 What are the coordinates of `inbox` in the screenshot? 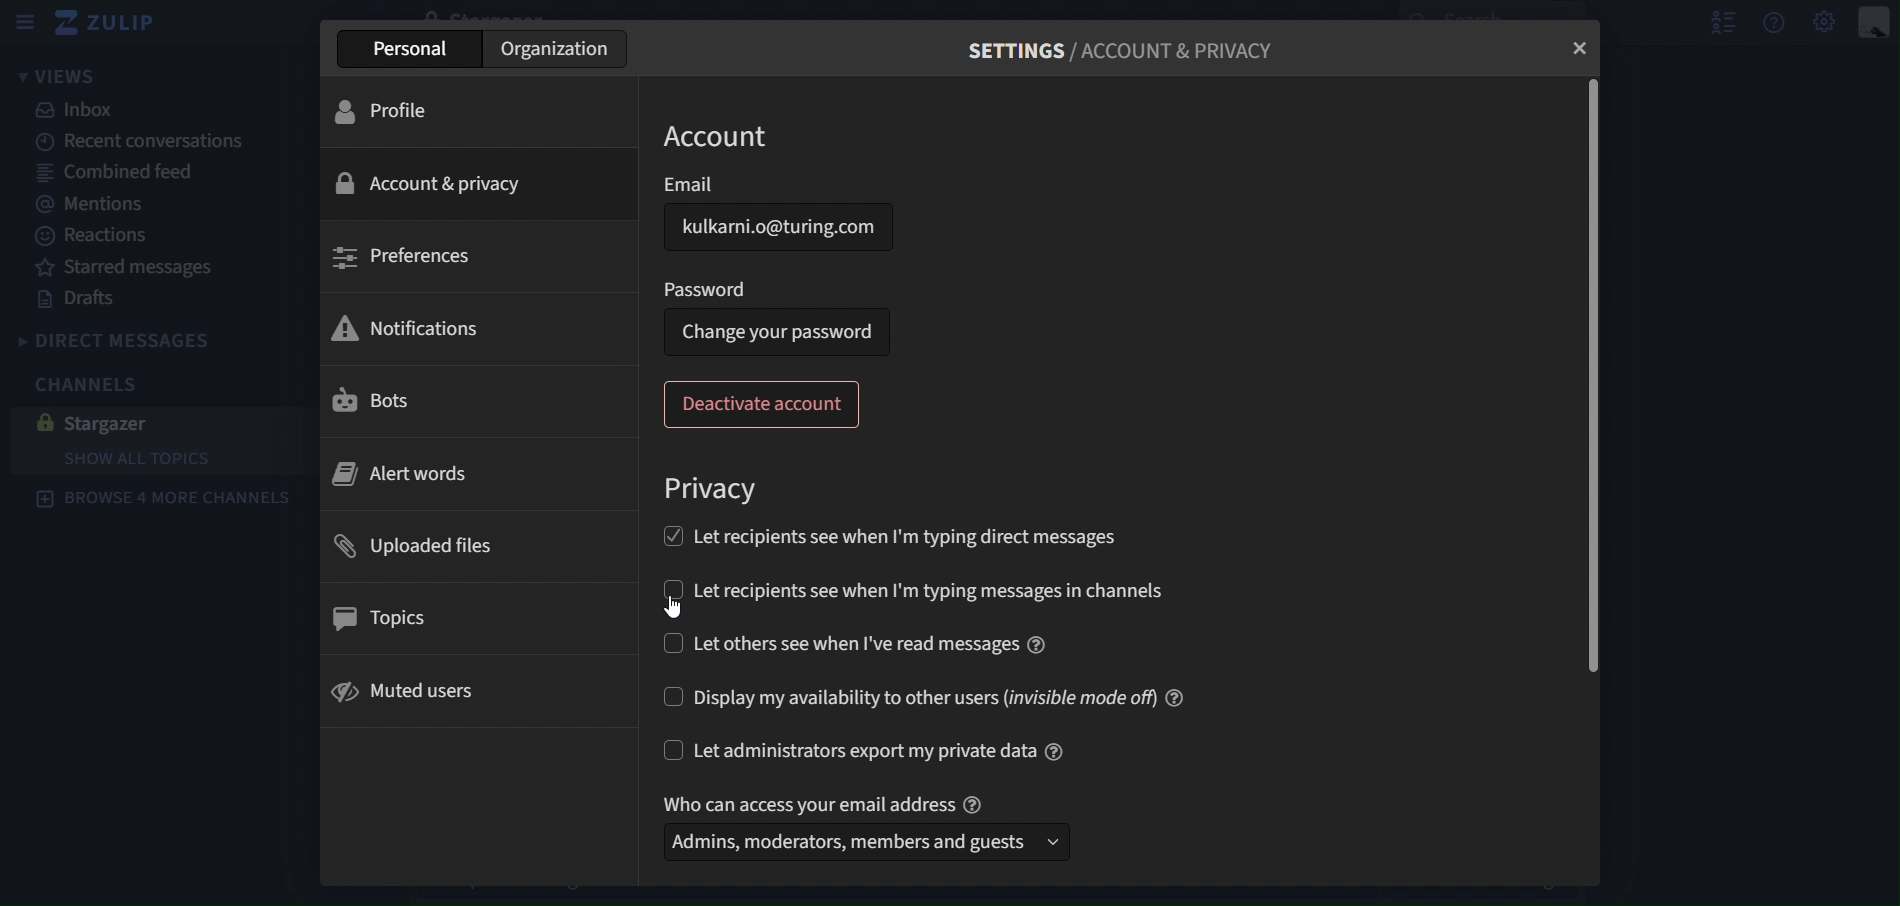 It's located at (79, 113).